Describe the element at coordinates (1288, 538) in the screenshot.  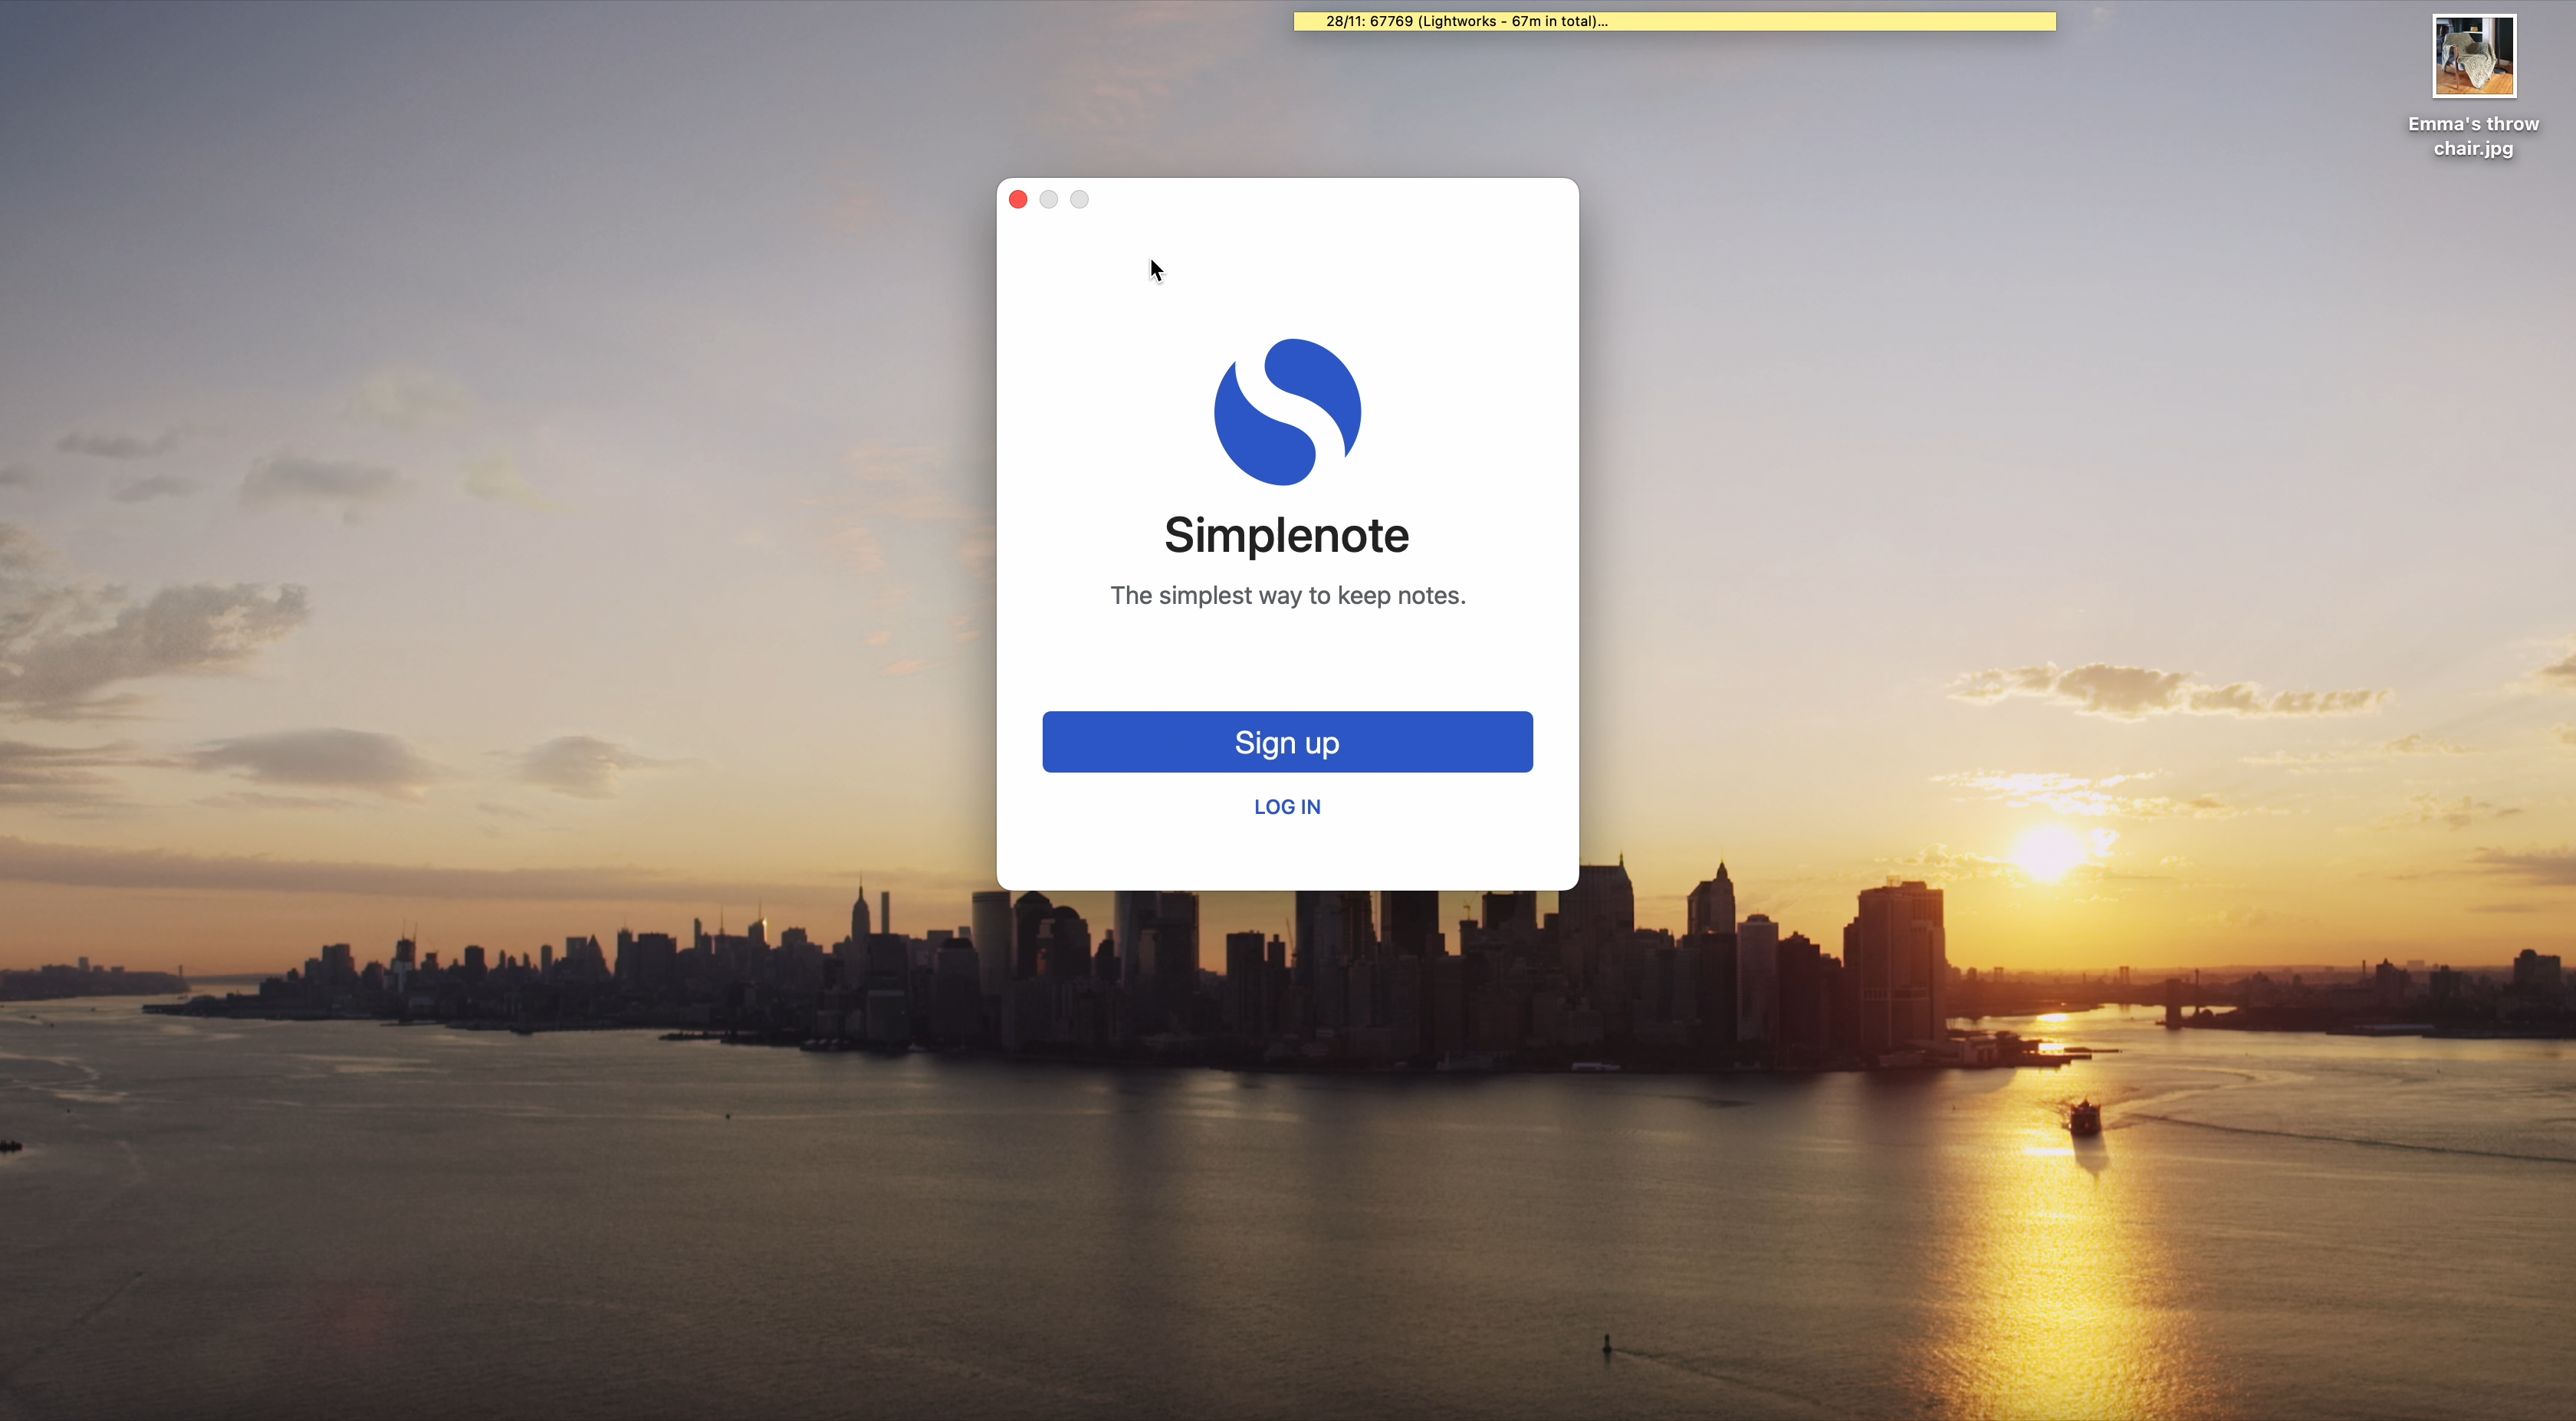
I see `Simplenote` at that location.